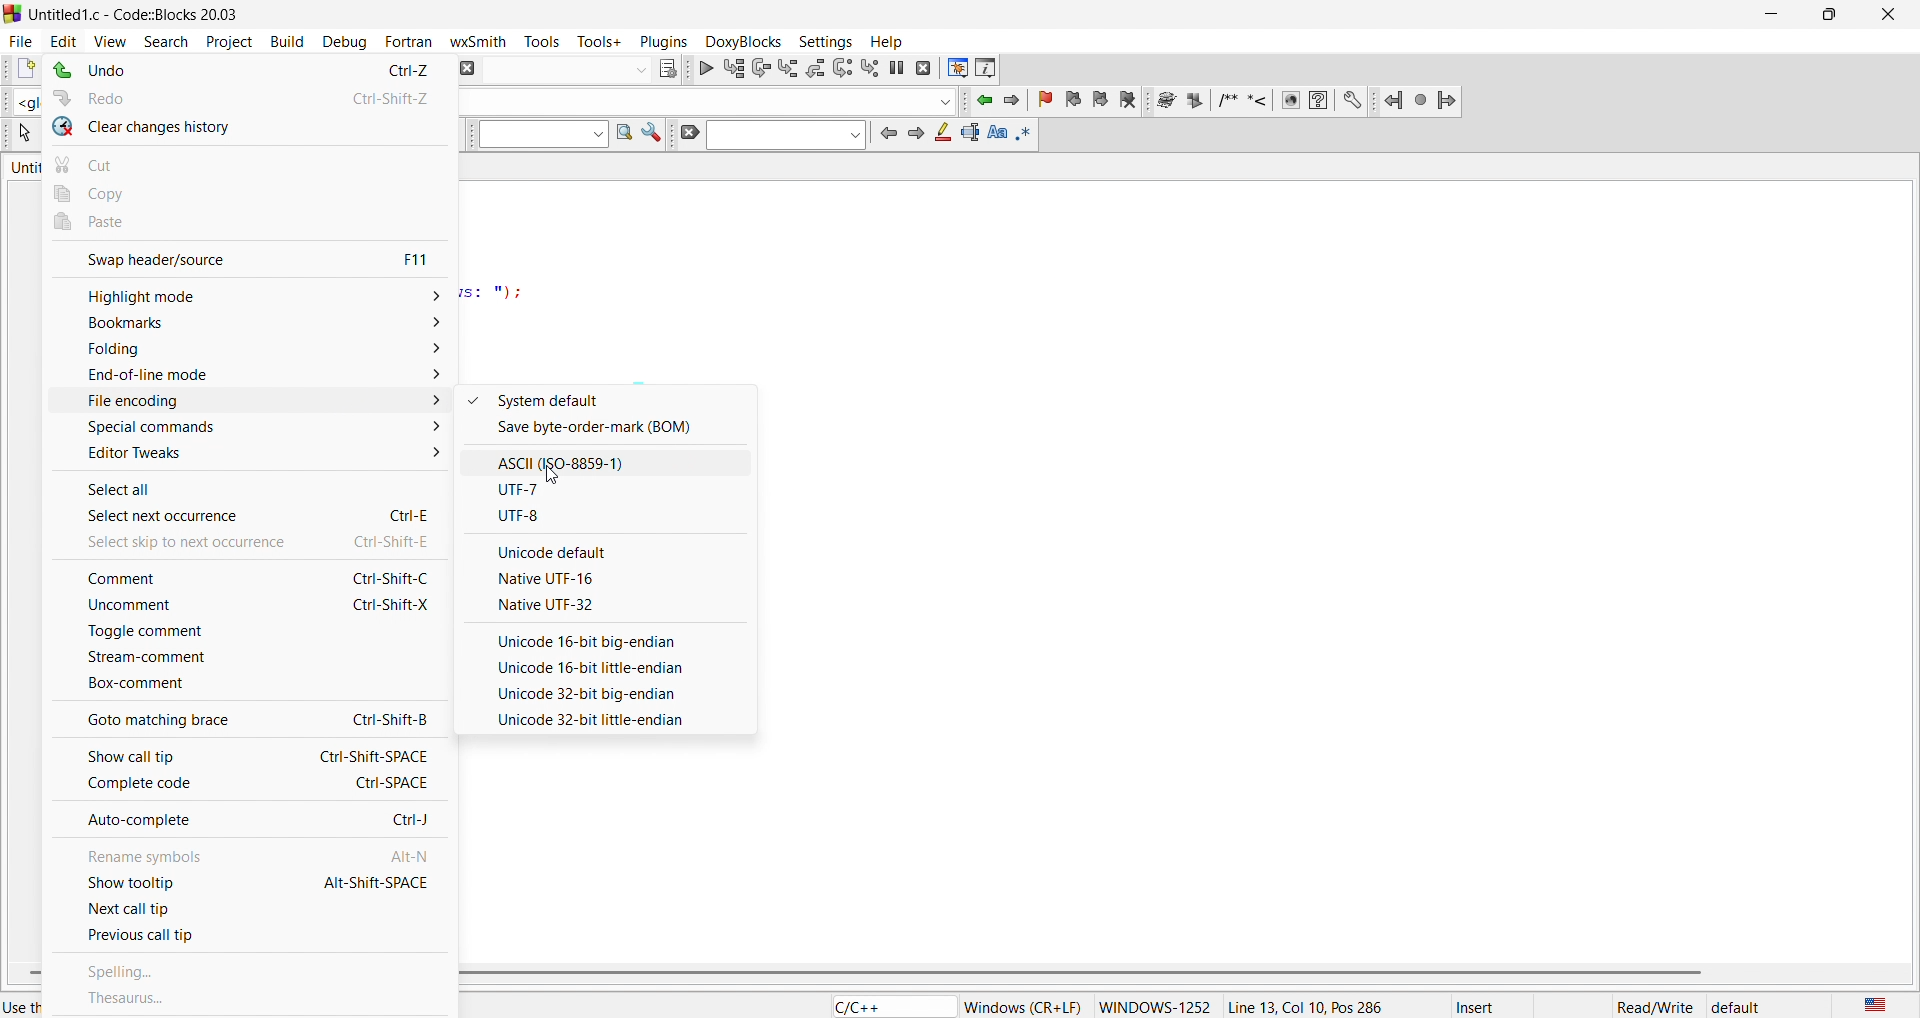 This screenshot has height=1018, width=1920. Describe the element at coordinates (242, 517) in the screenshot. I see `select next occurance` at that location.